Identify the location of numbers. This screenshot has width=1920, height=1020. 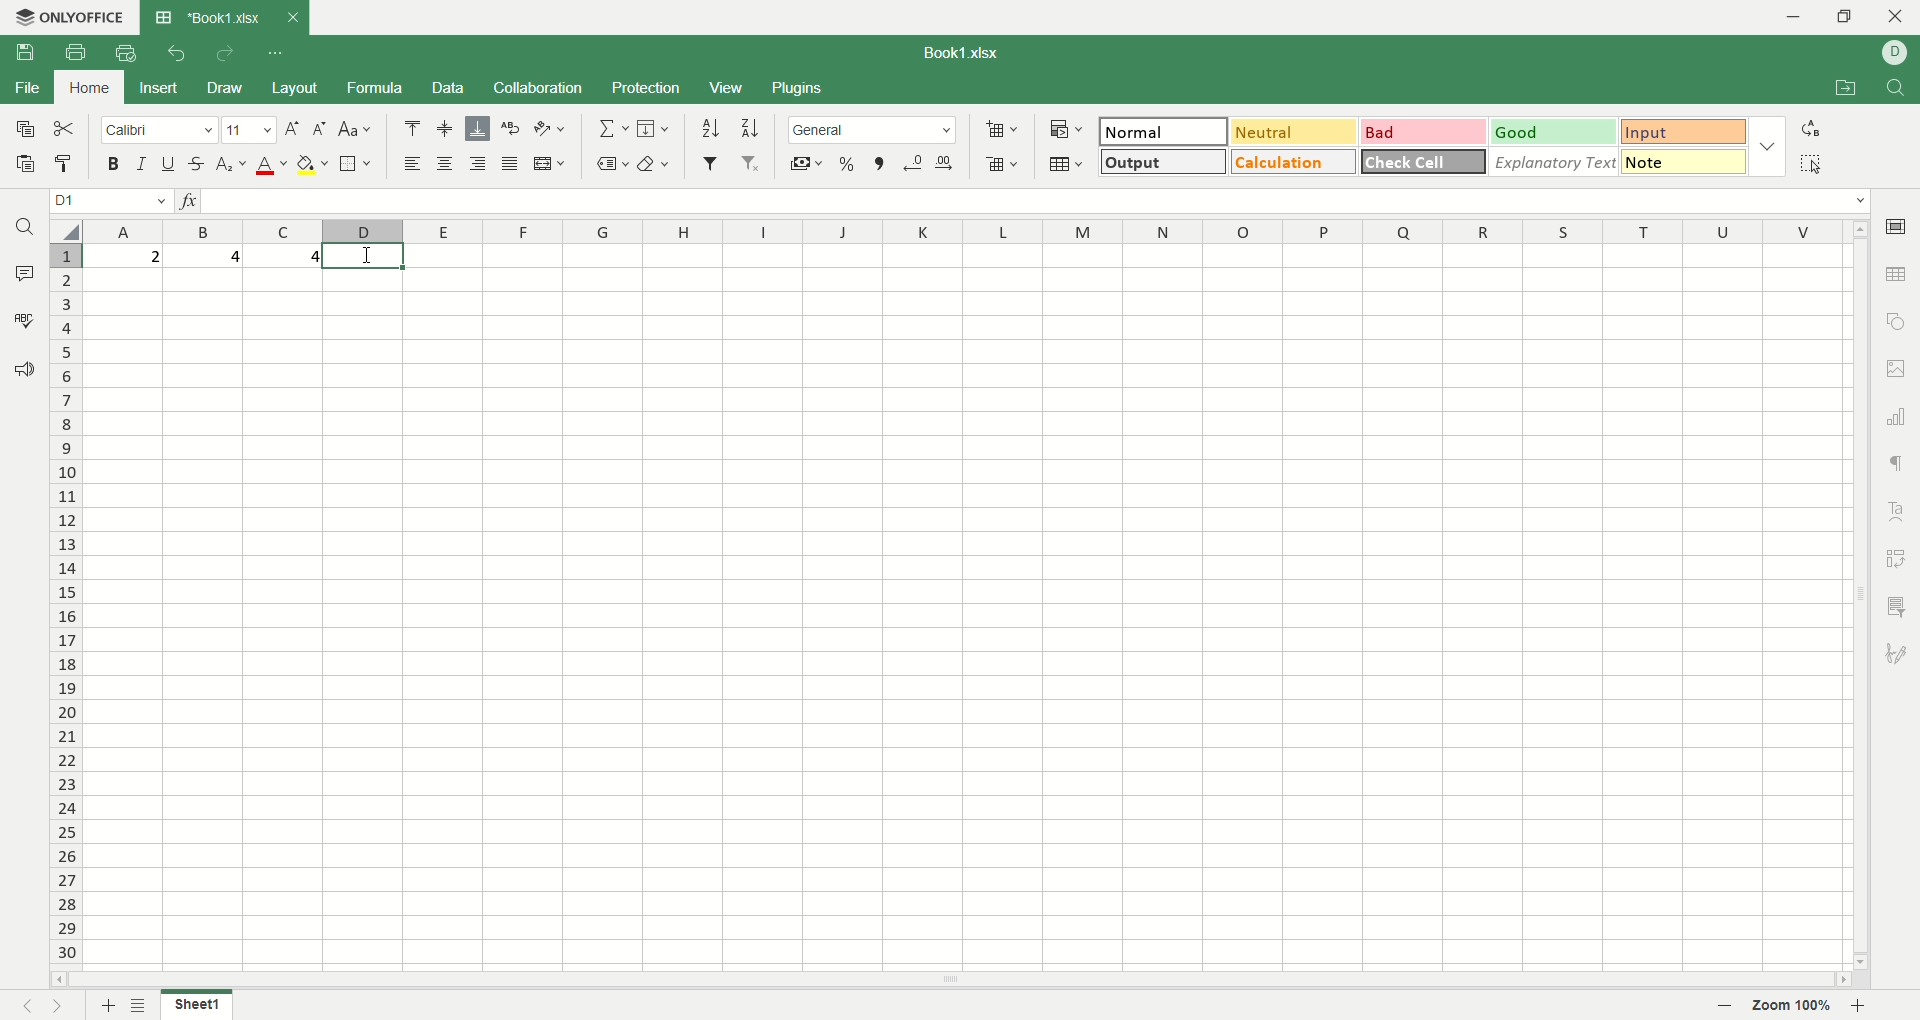
(205, 257).